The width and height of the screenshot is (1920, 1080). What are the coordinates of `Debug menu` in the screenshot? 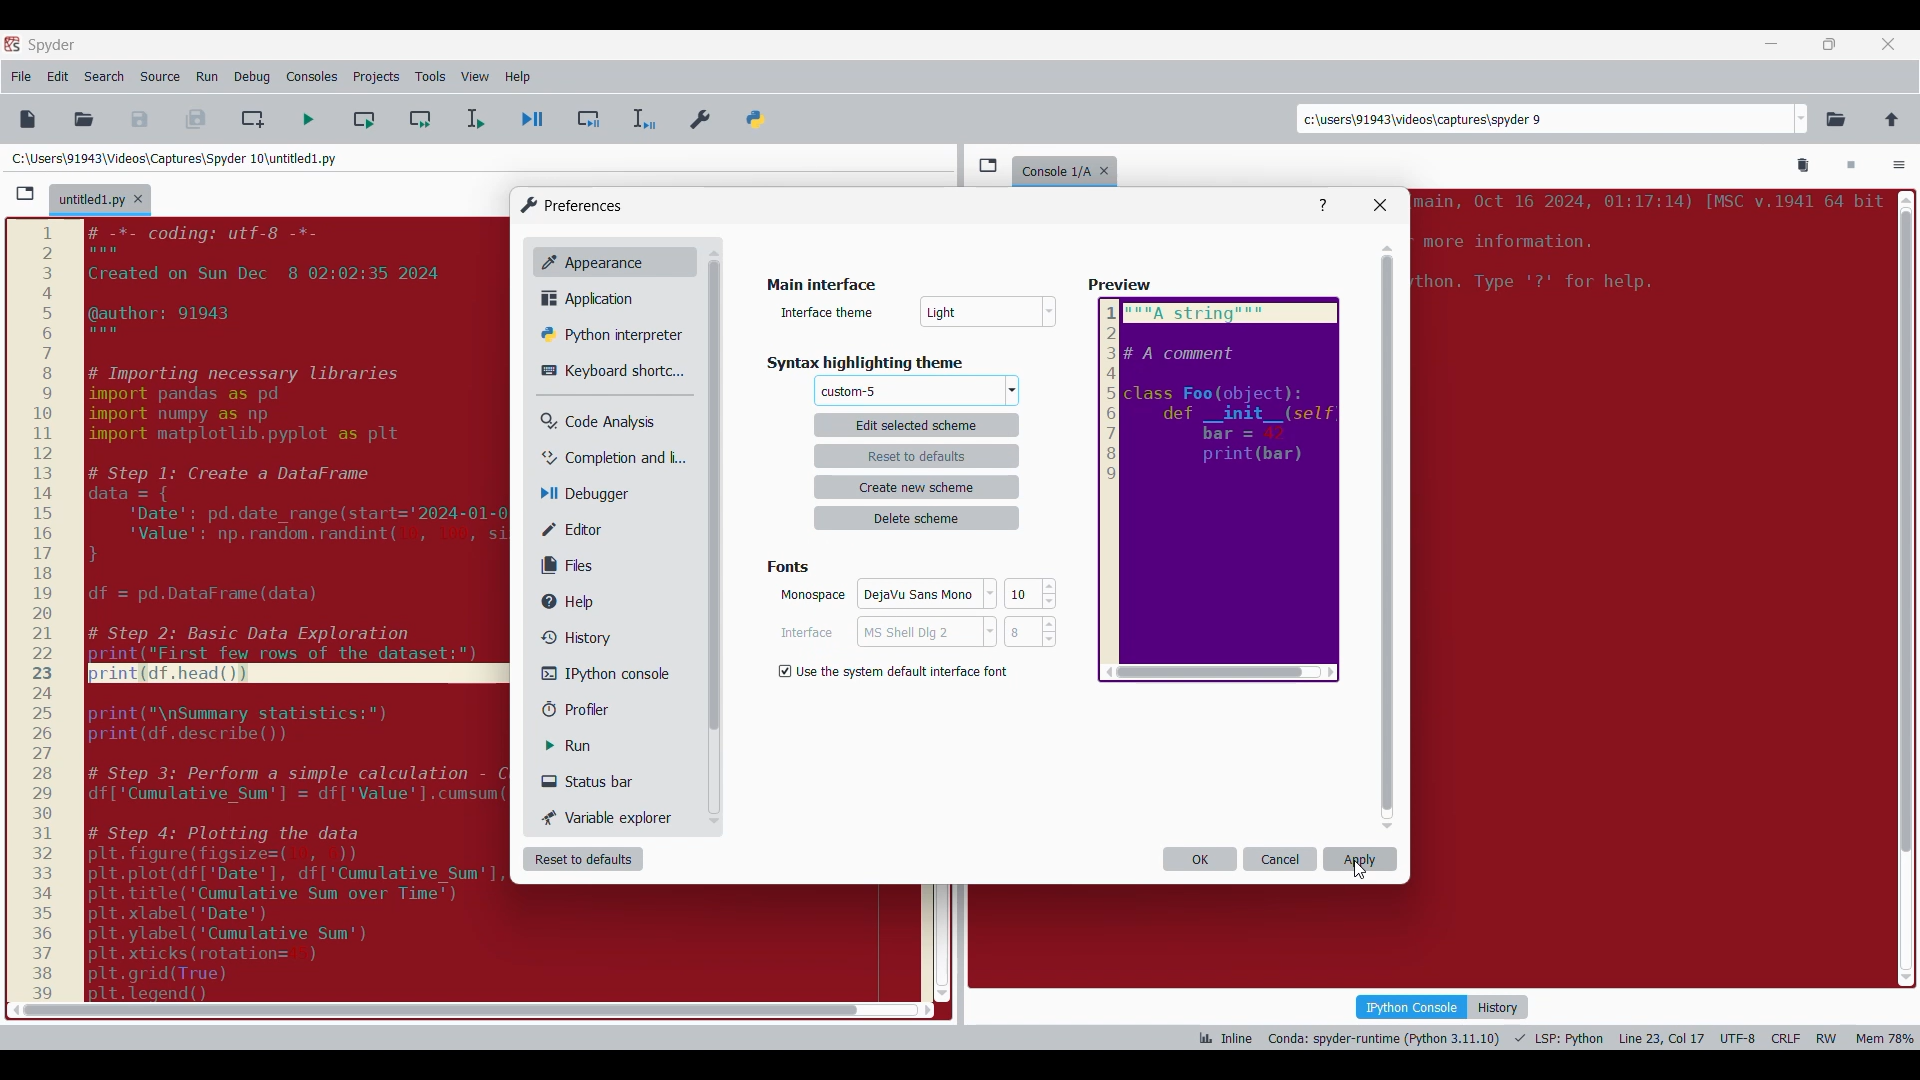 It's located at (252, 77).